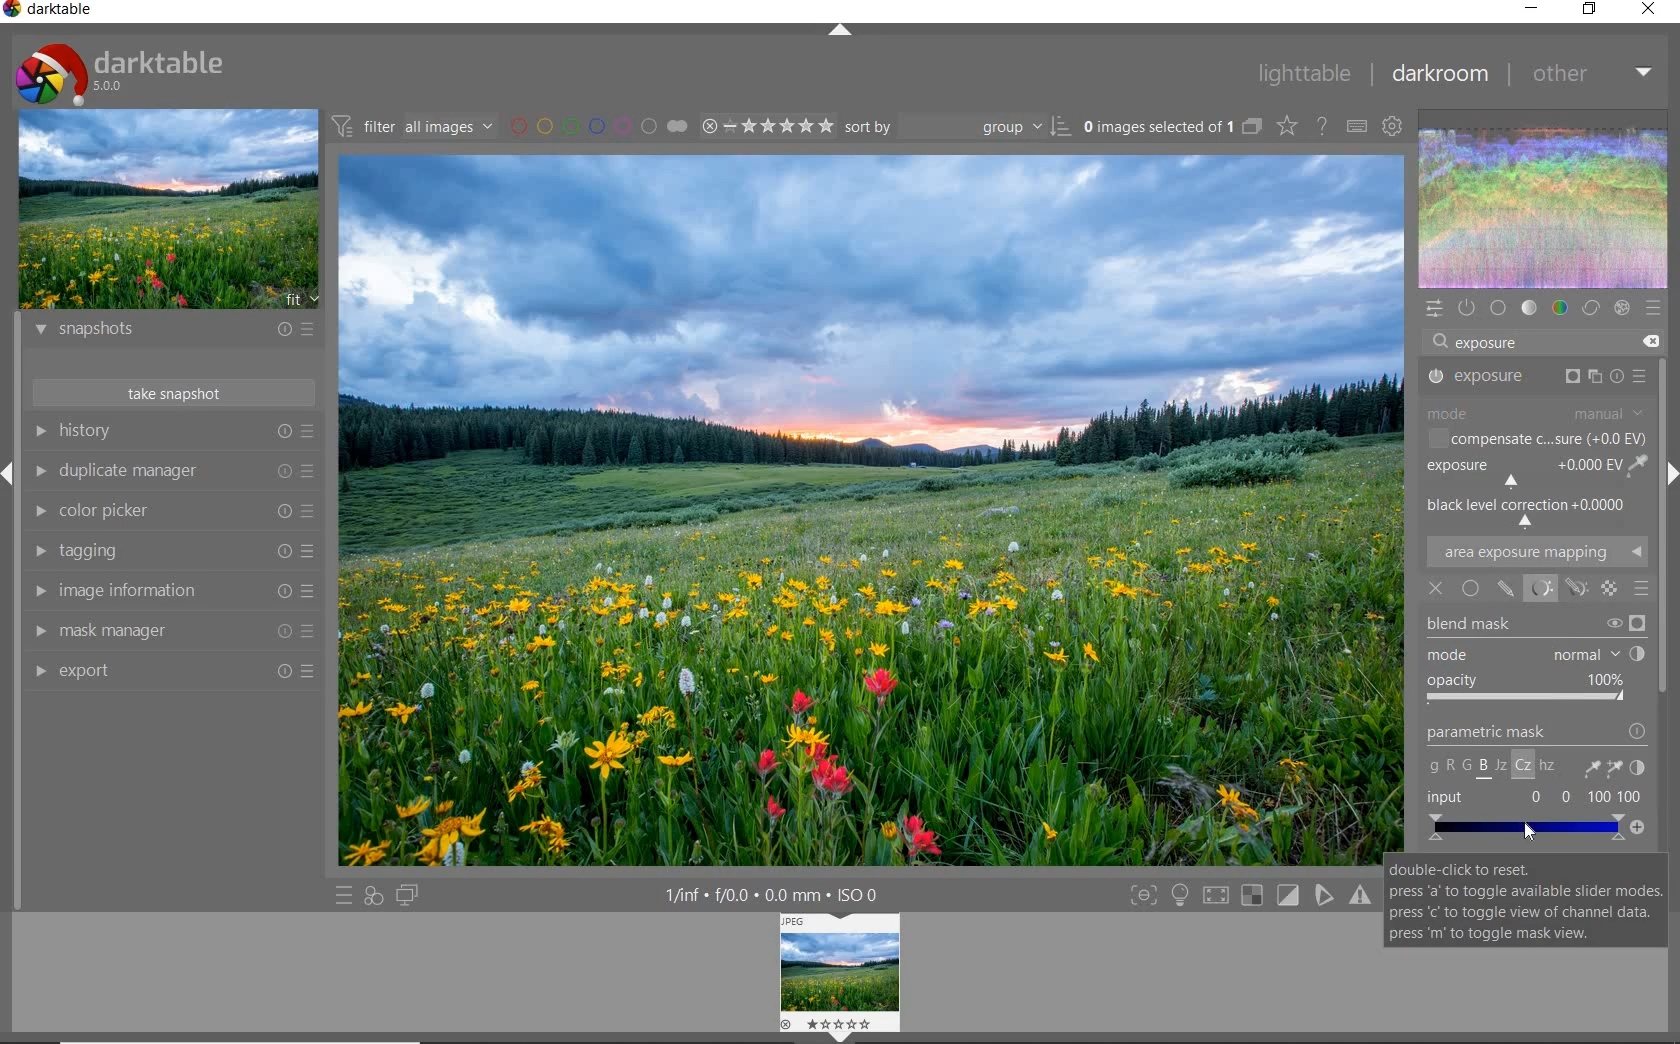 The width and height of the screenshot is (1680, 1044). Describe the element at coordinates (1535, 655) in the screenshot. I see `mode: normal` at that location.